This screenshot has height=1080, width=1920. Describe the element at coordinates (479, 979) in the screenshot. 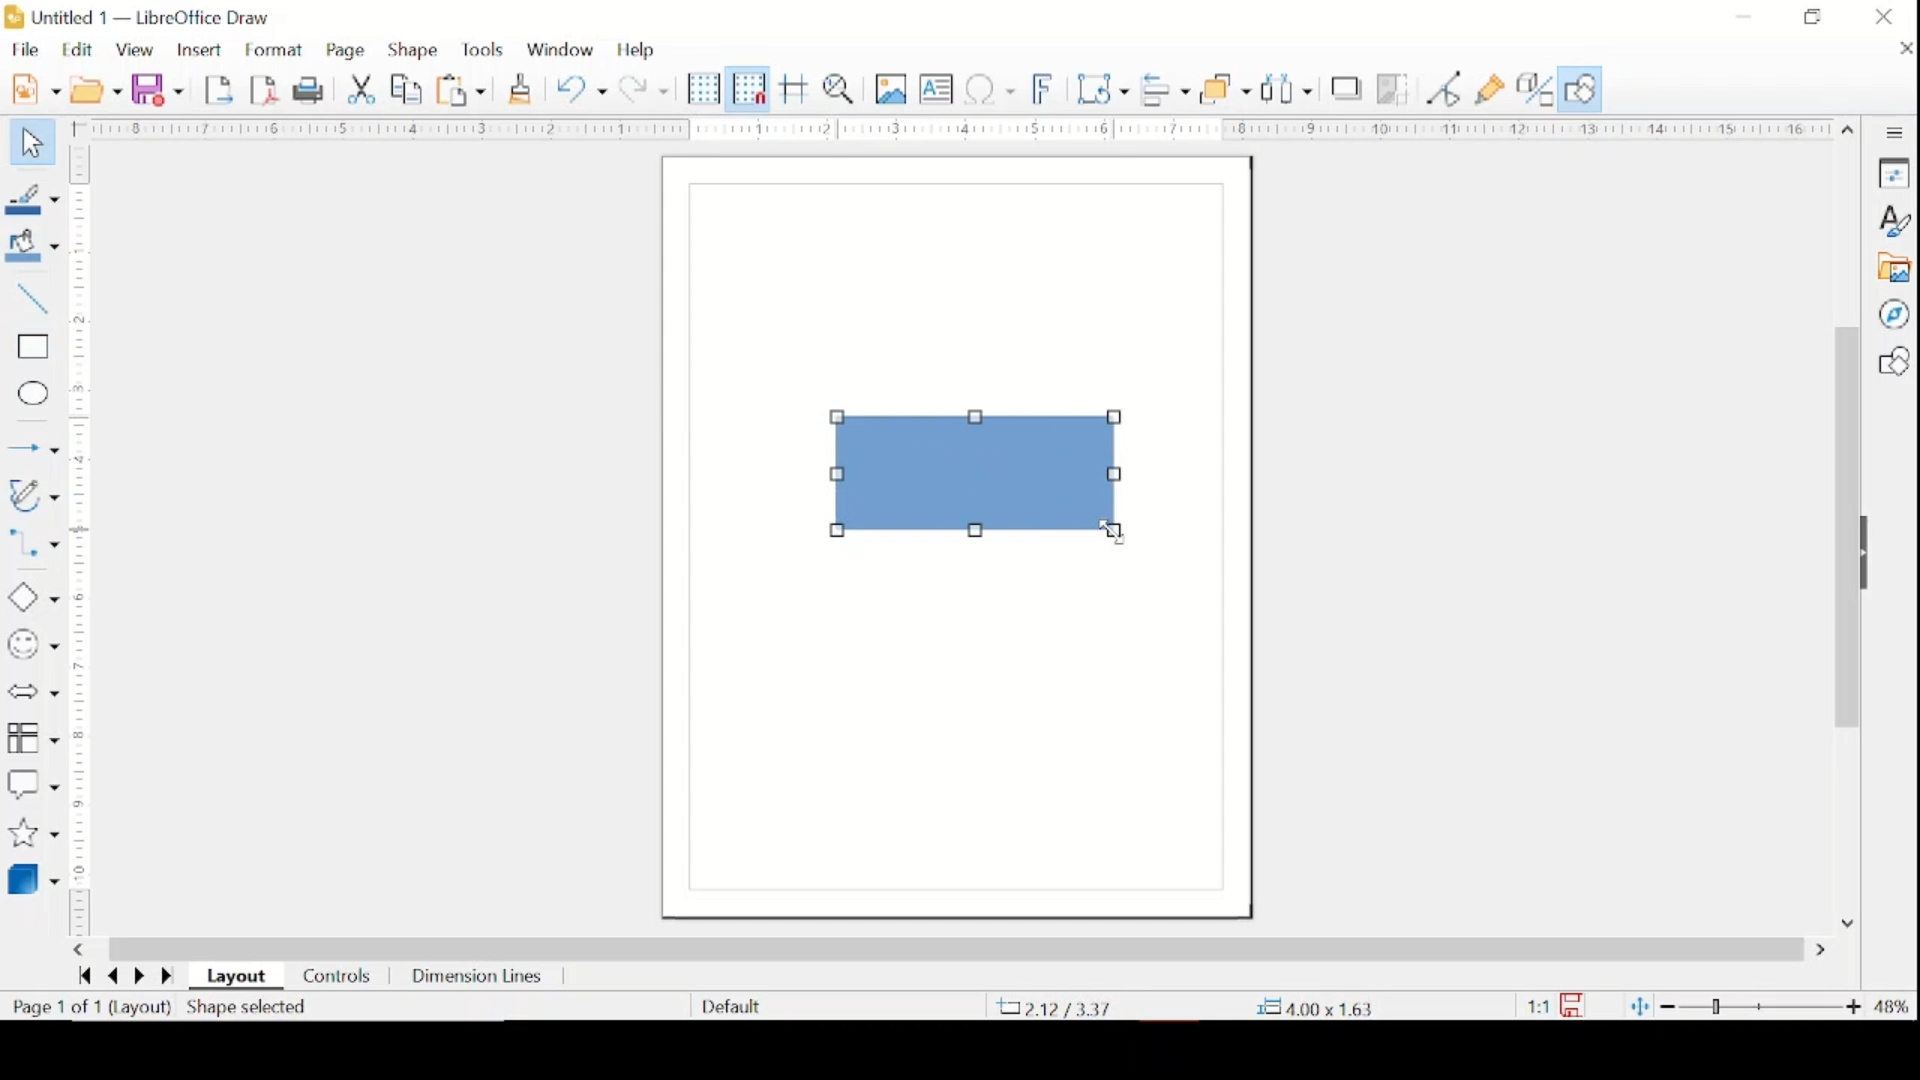

I see `dimension lines` at that location.